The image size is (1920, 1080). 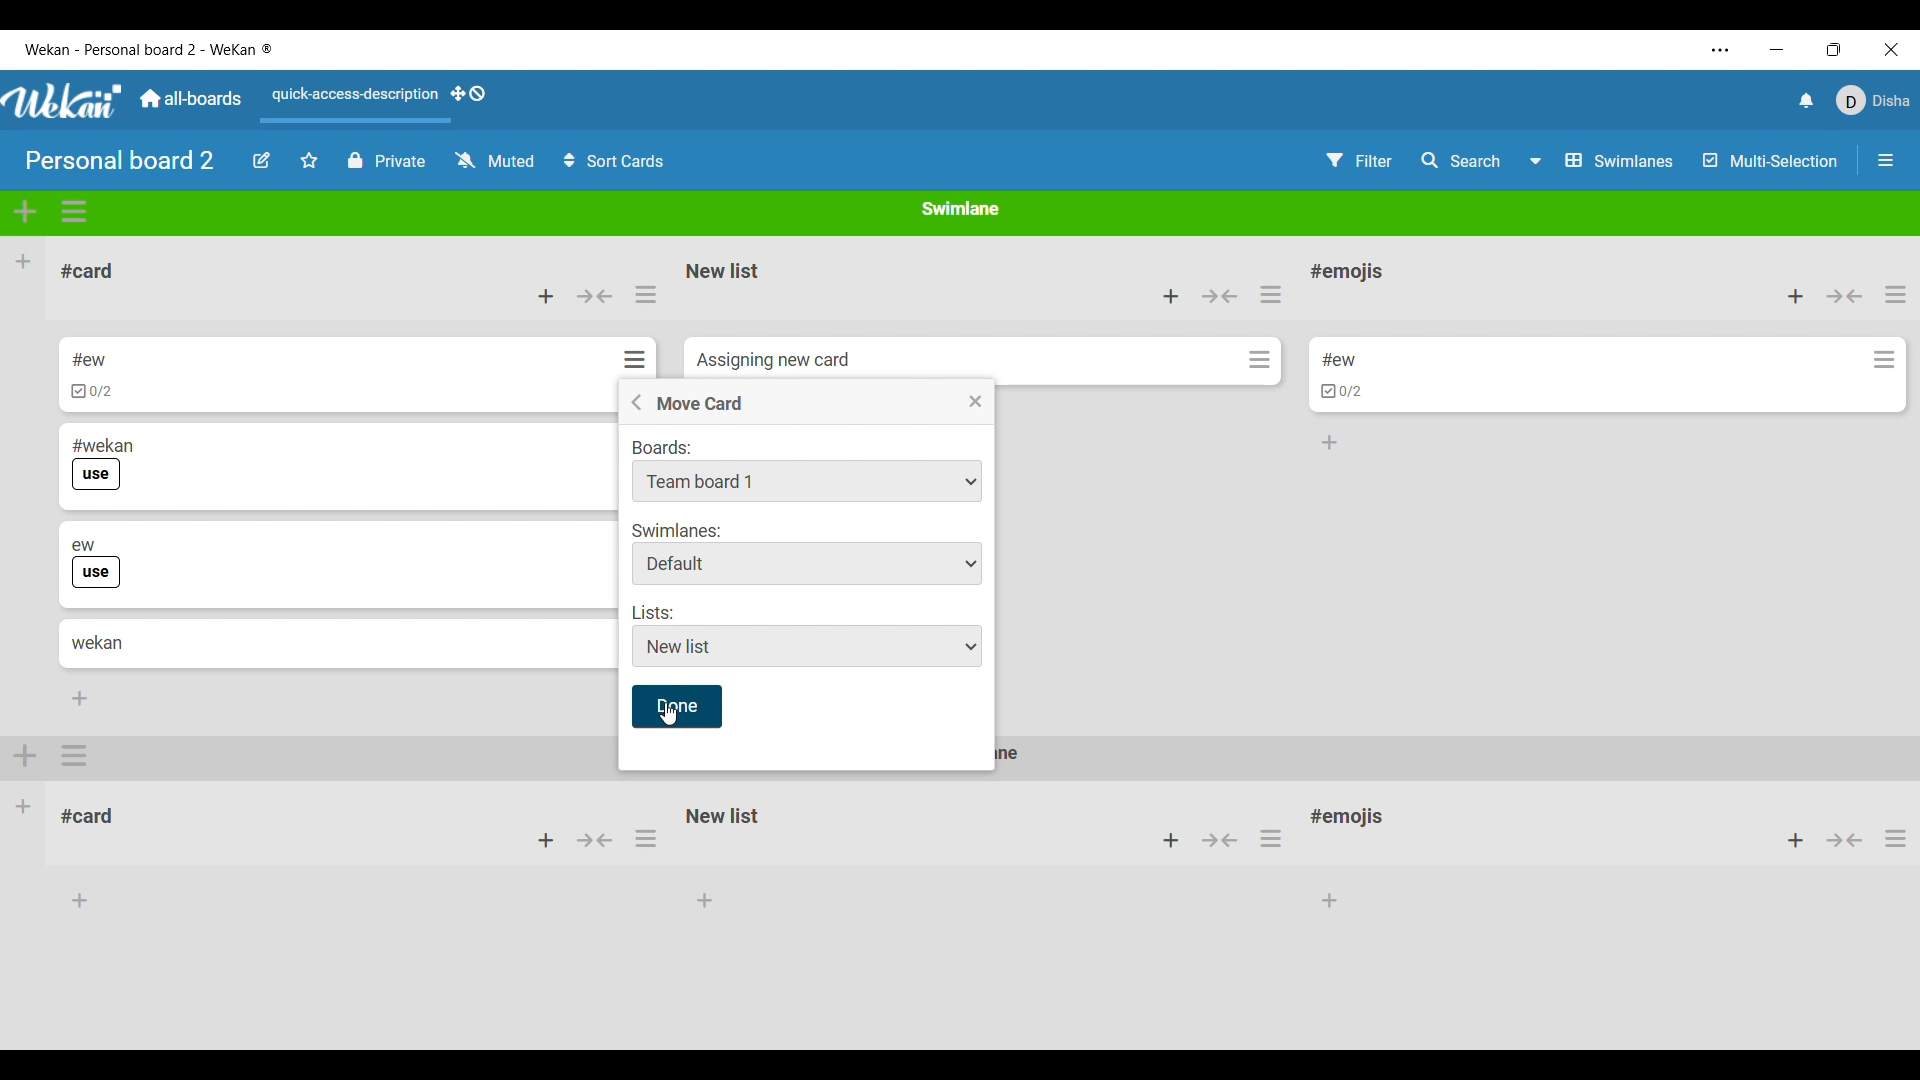 I want to click on Change watch options, so click(x=494, y=160).